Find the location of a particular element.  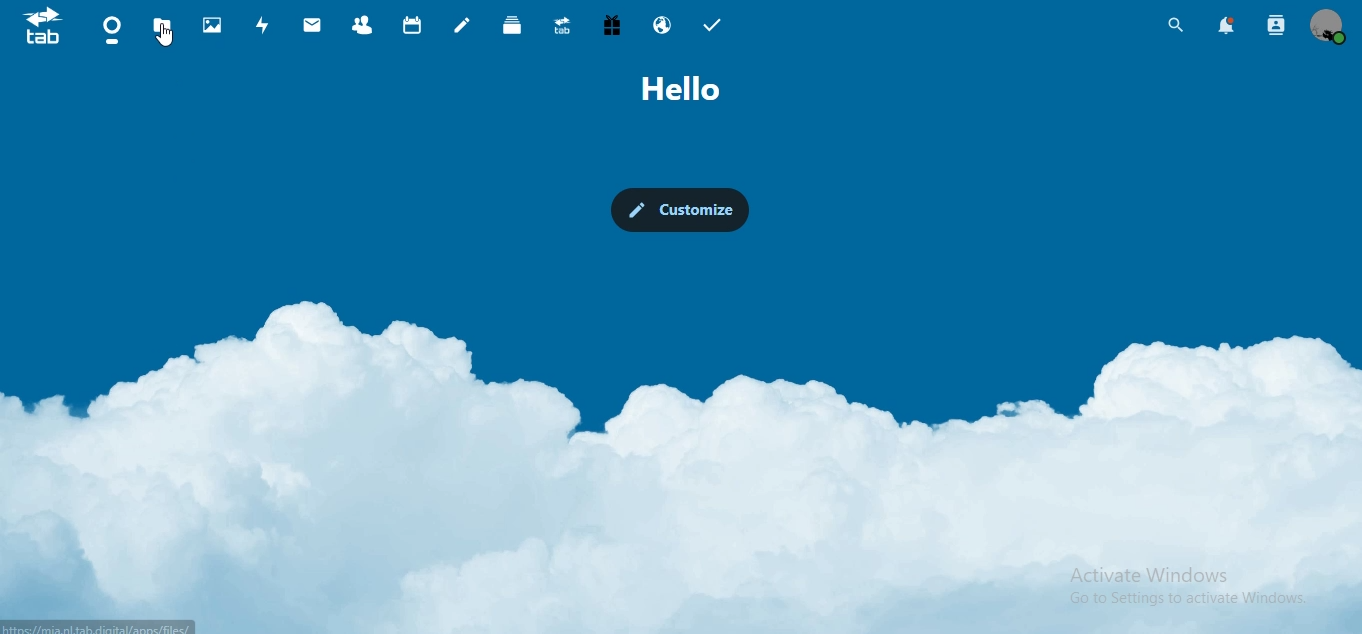

deck is located at coordinates (515, 28).